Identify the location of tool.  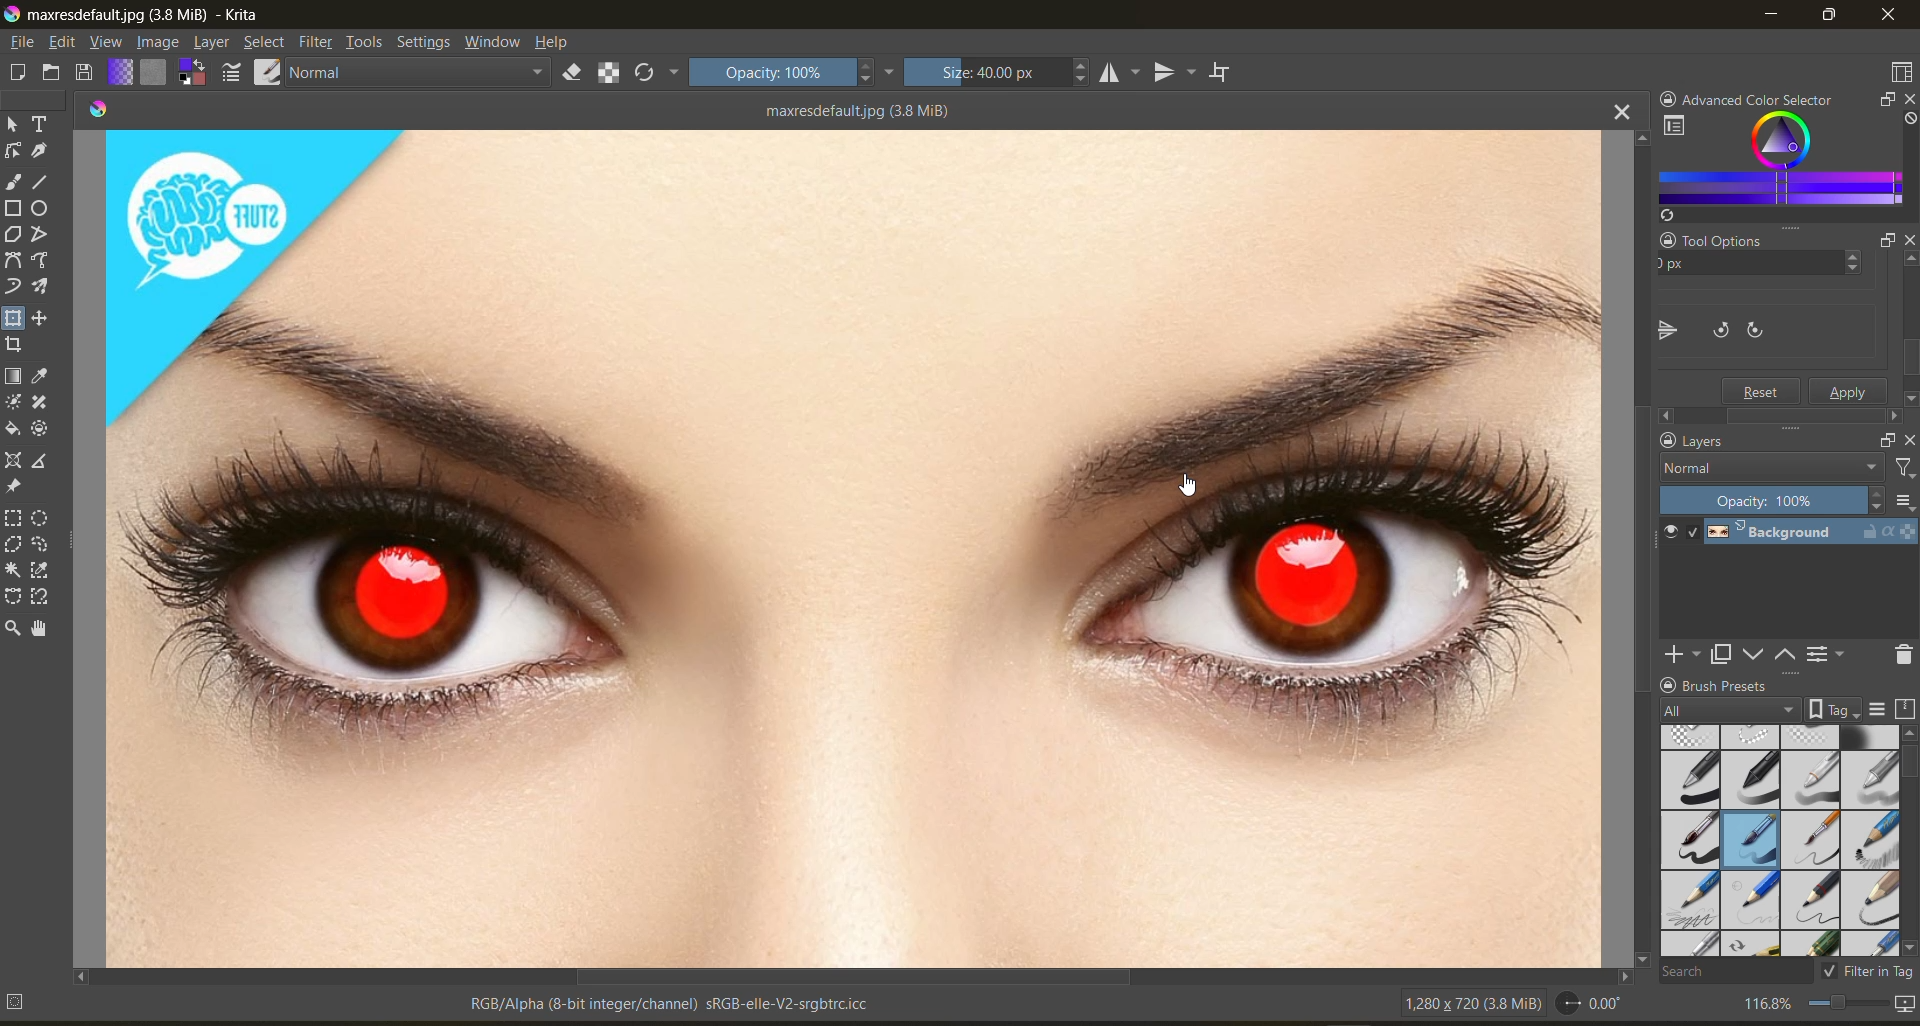
(16, 344).